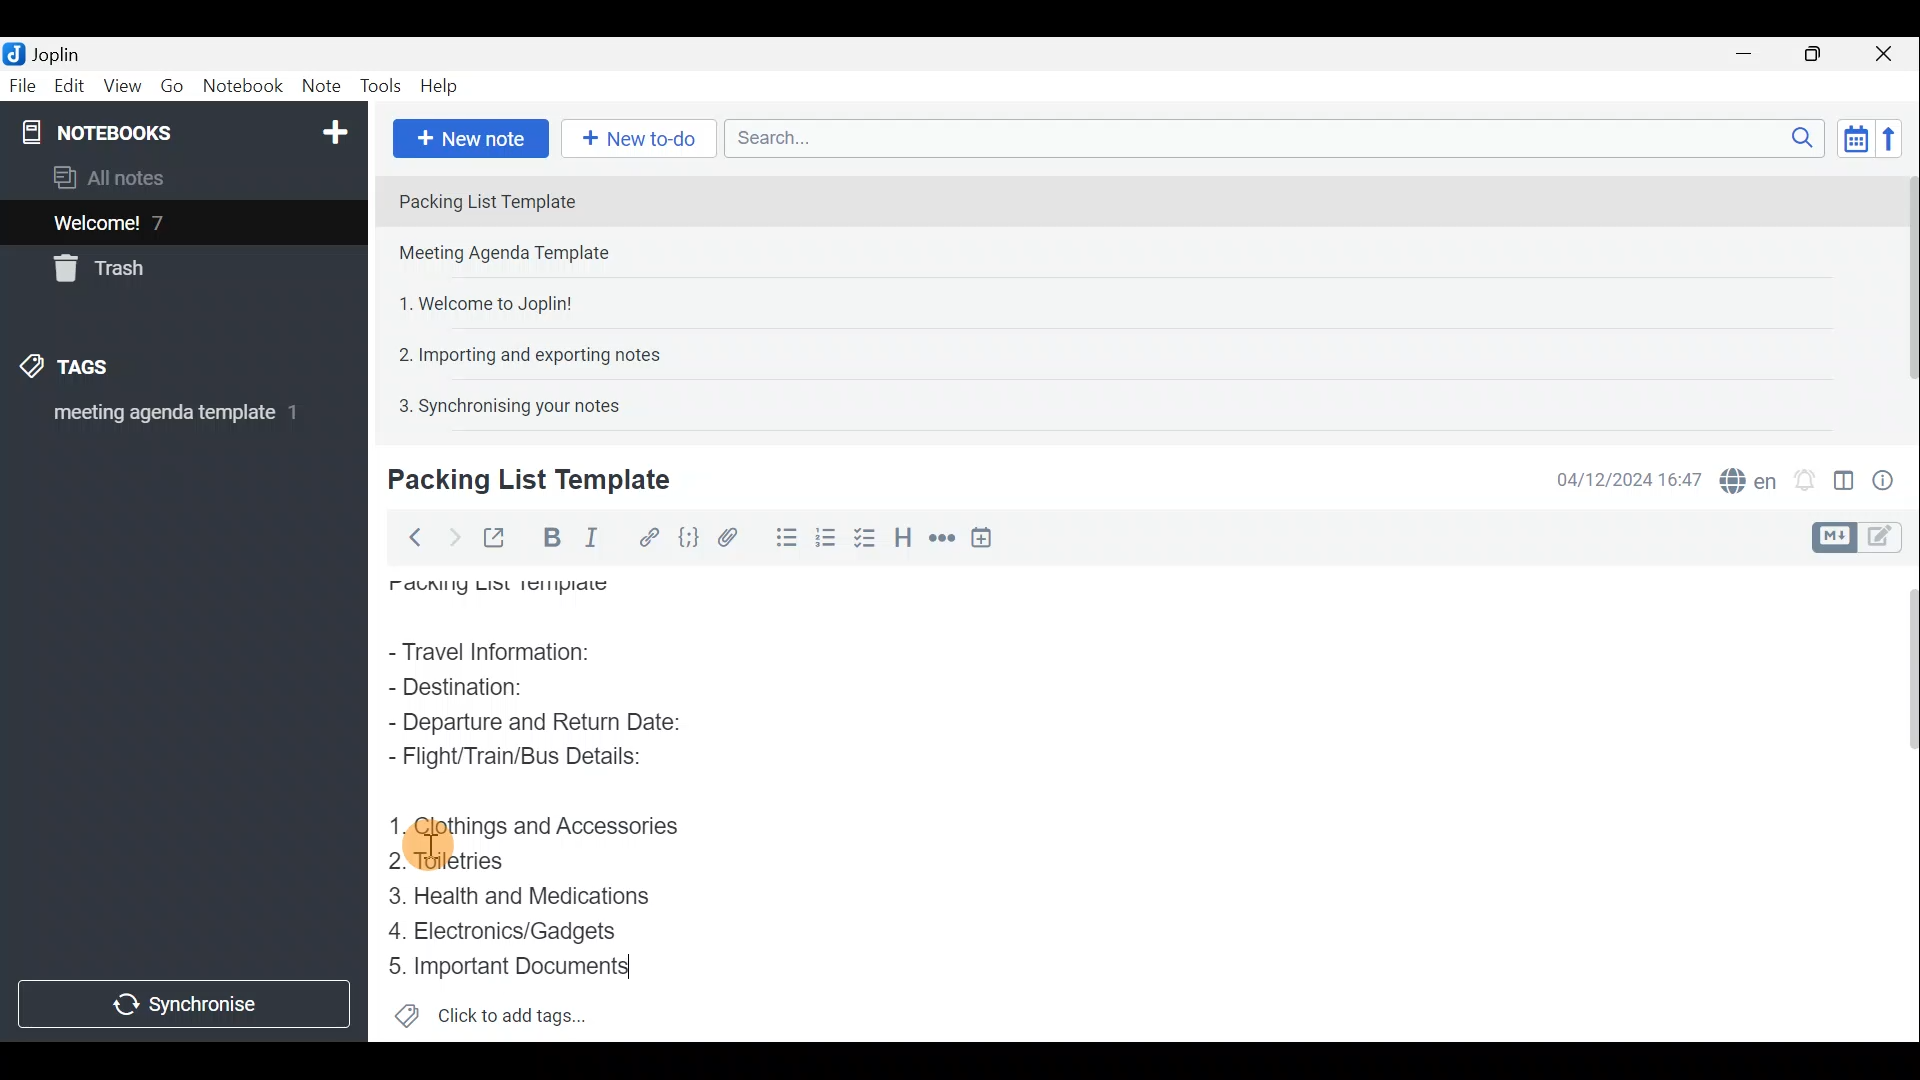  I want to click on Clothings and Accessories, so click(538, 829).